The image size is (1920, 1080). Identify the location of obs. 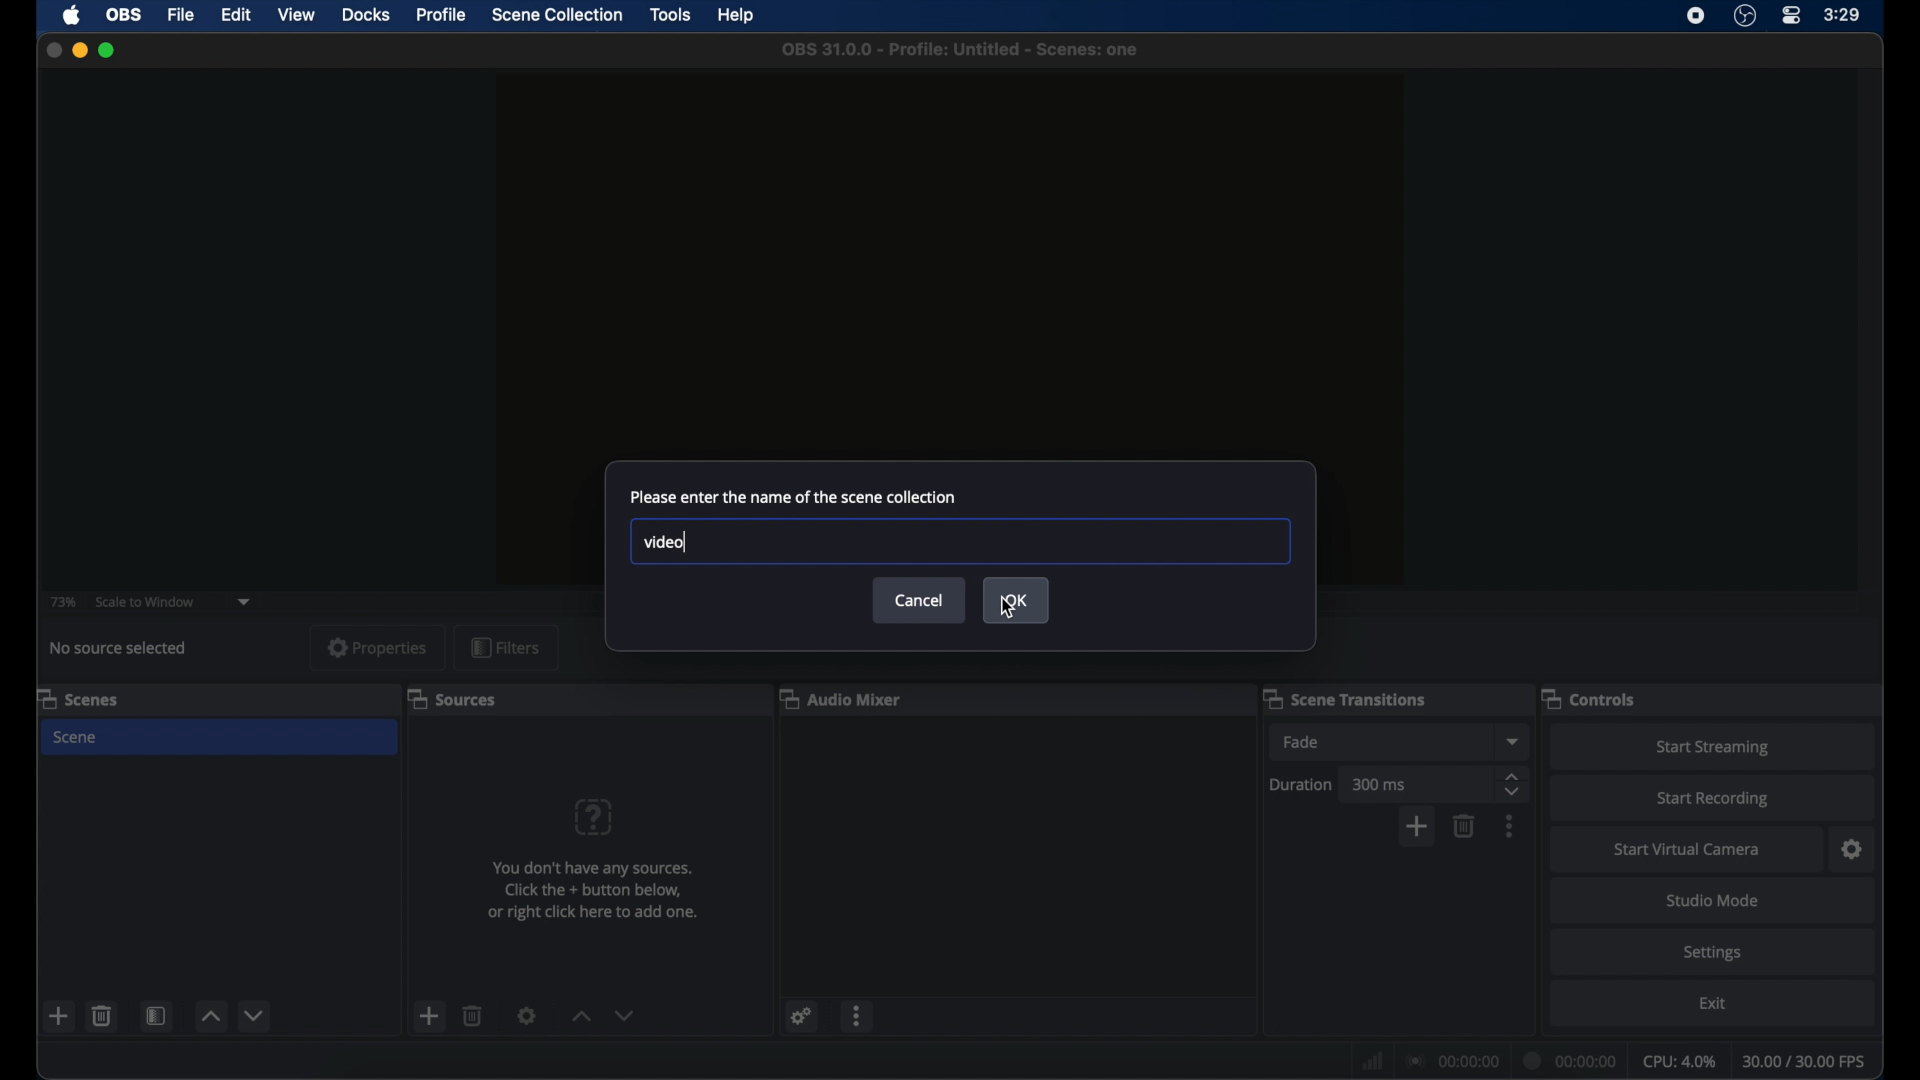
(124, 14).